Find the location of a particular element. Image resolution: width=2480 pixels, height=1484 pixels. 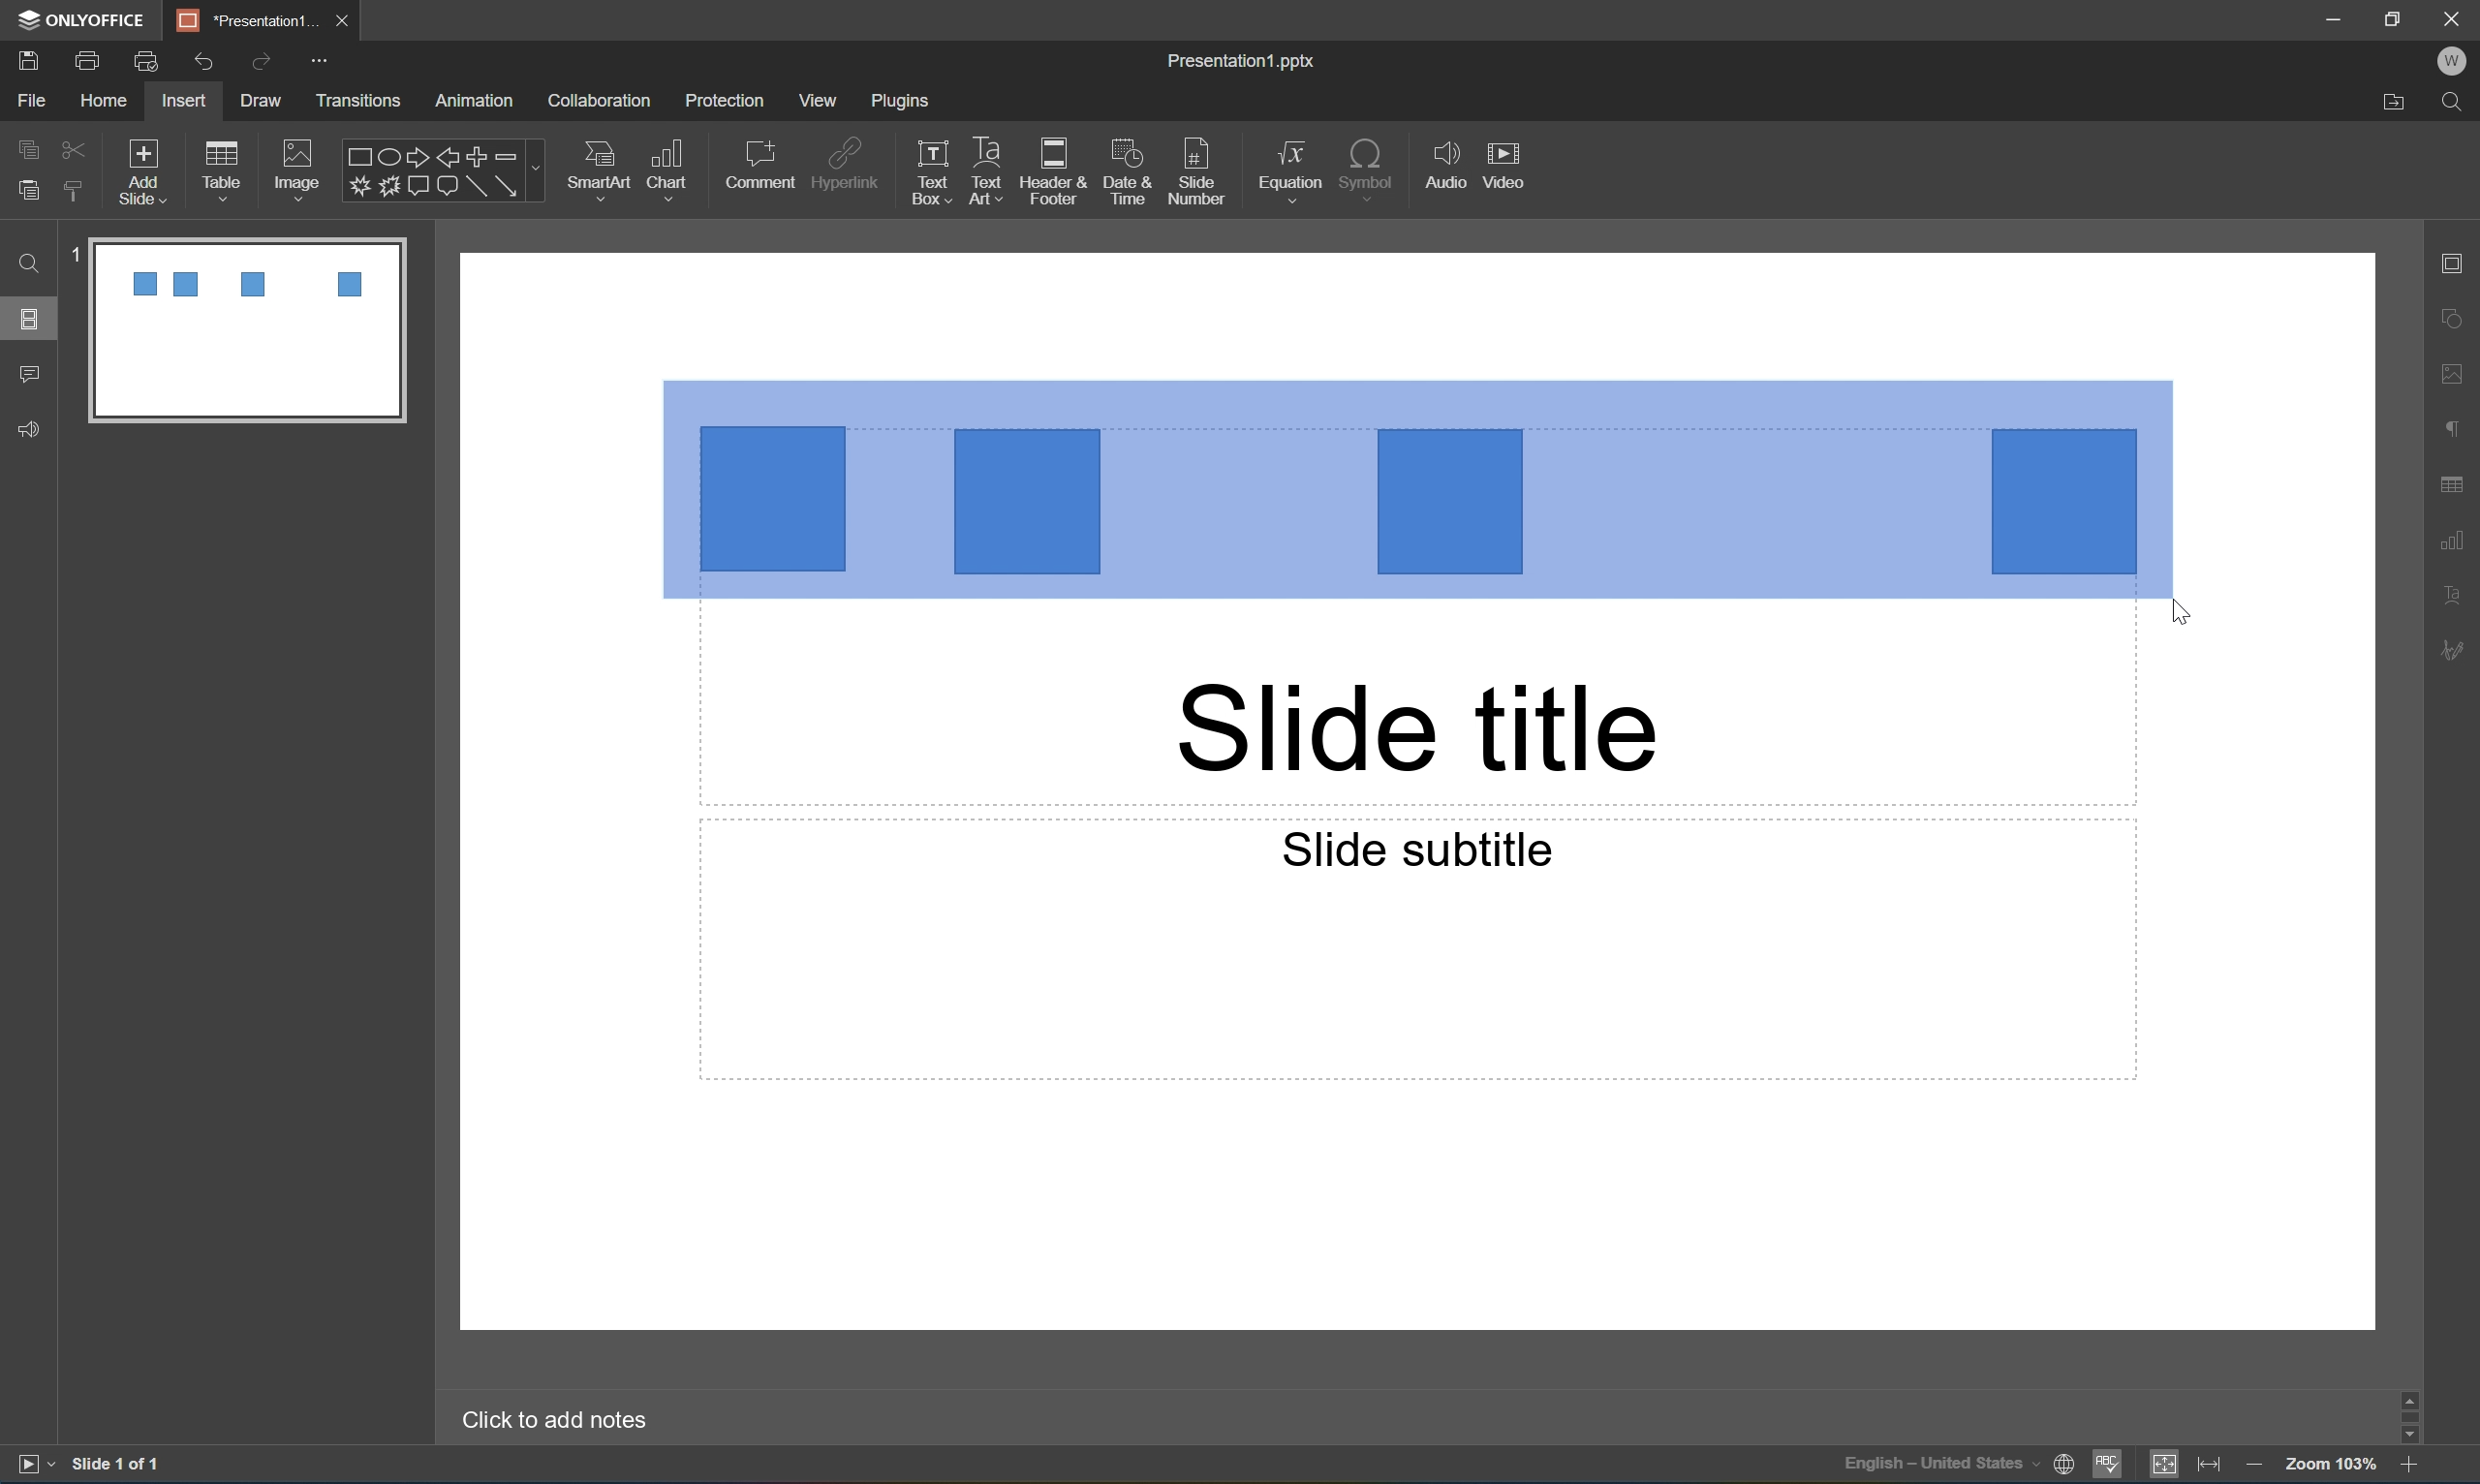

animation is located at coordinates (482, 100).